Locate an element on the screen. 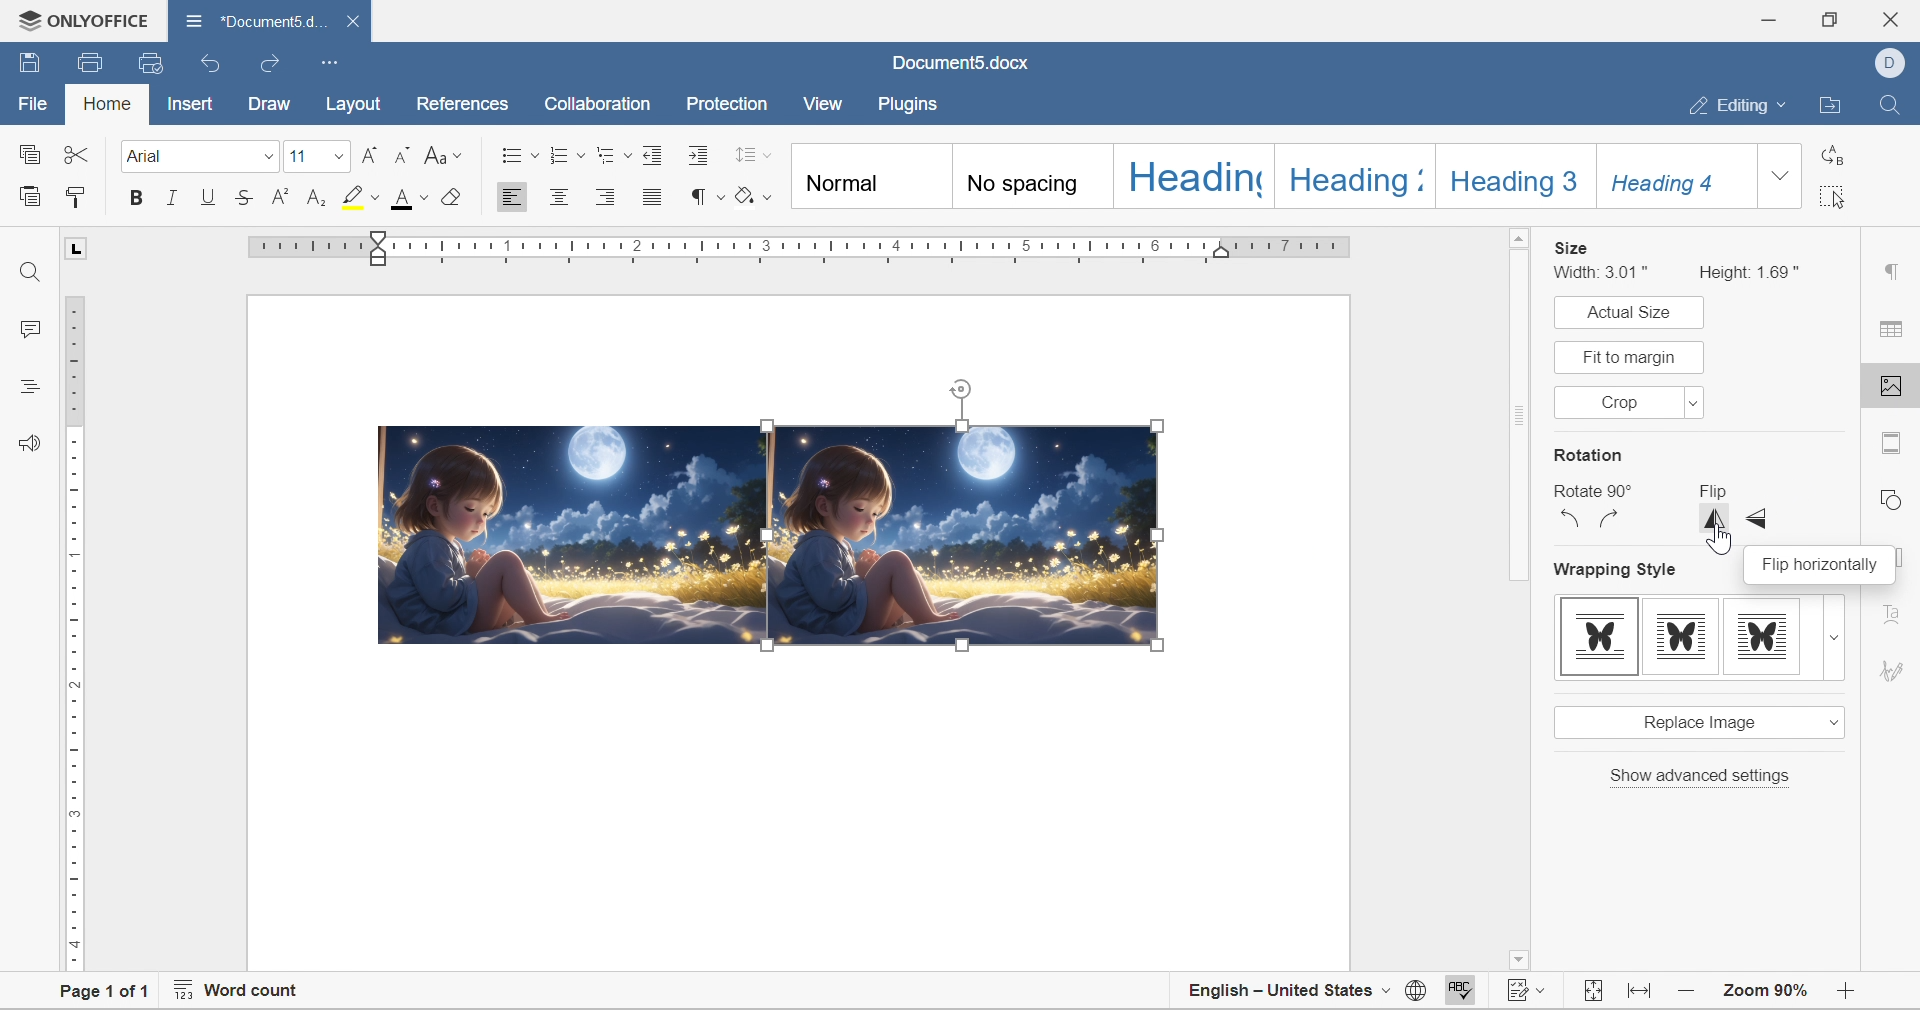  chart settings is located at coordinates (1903, 561).